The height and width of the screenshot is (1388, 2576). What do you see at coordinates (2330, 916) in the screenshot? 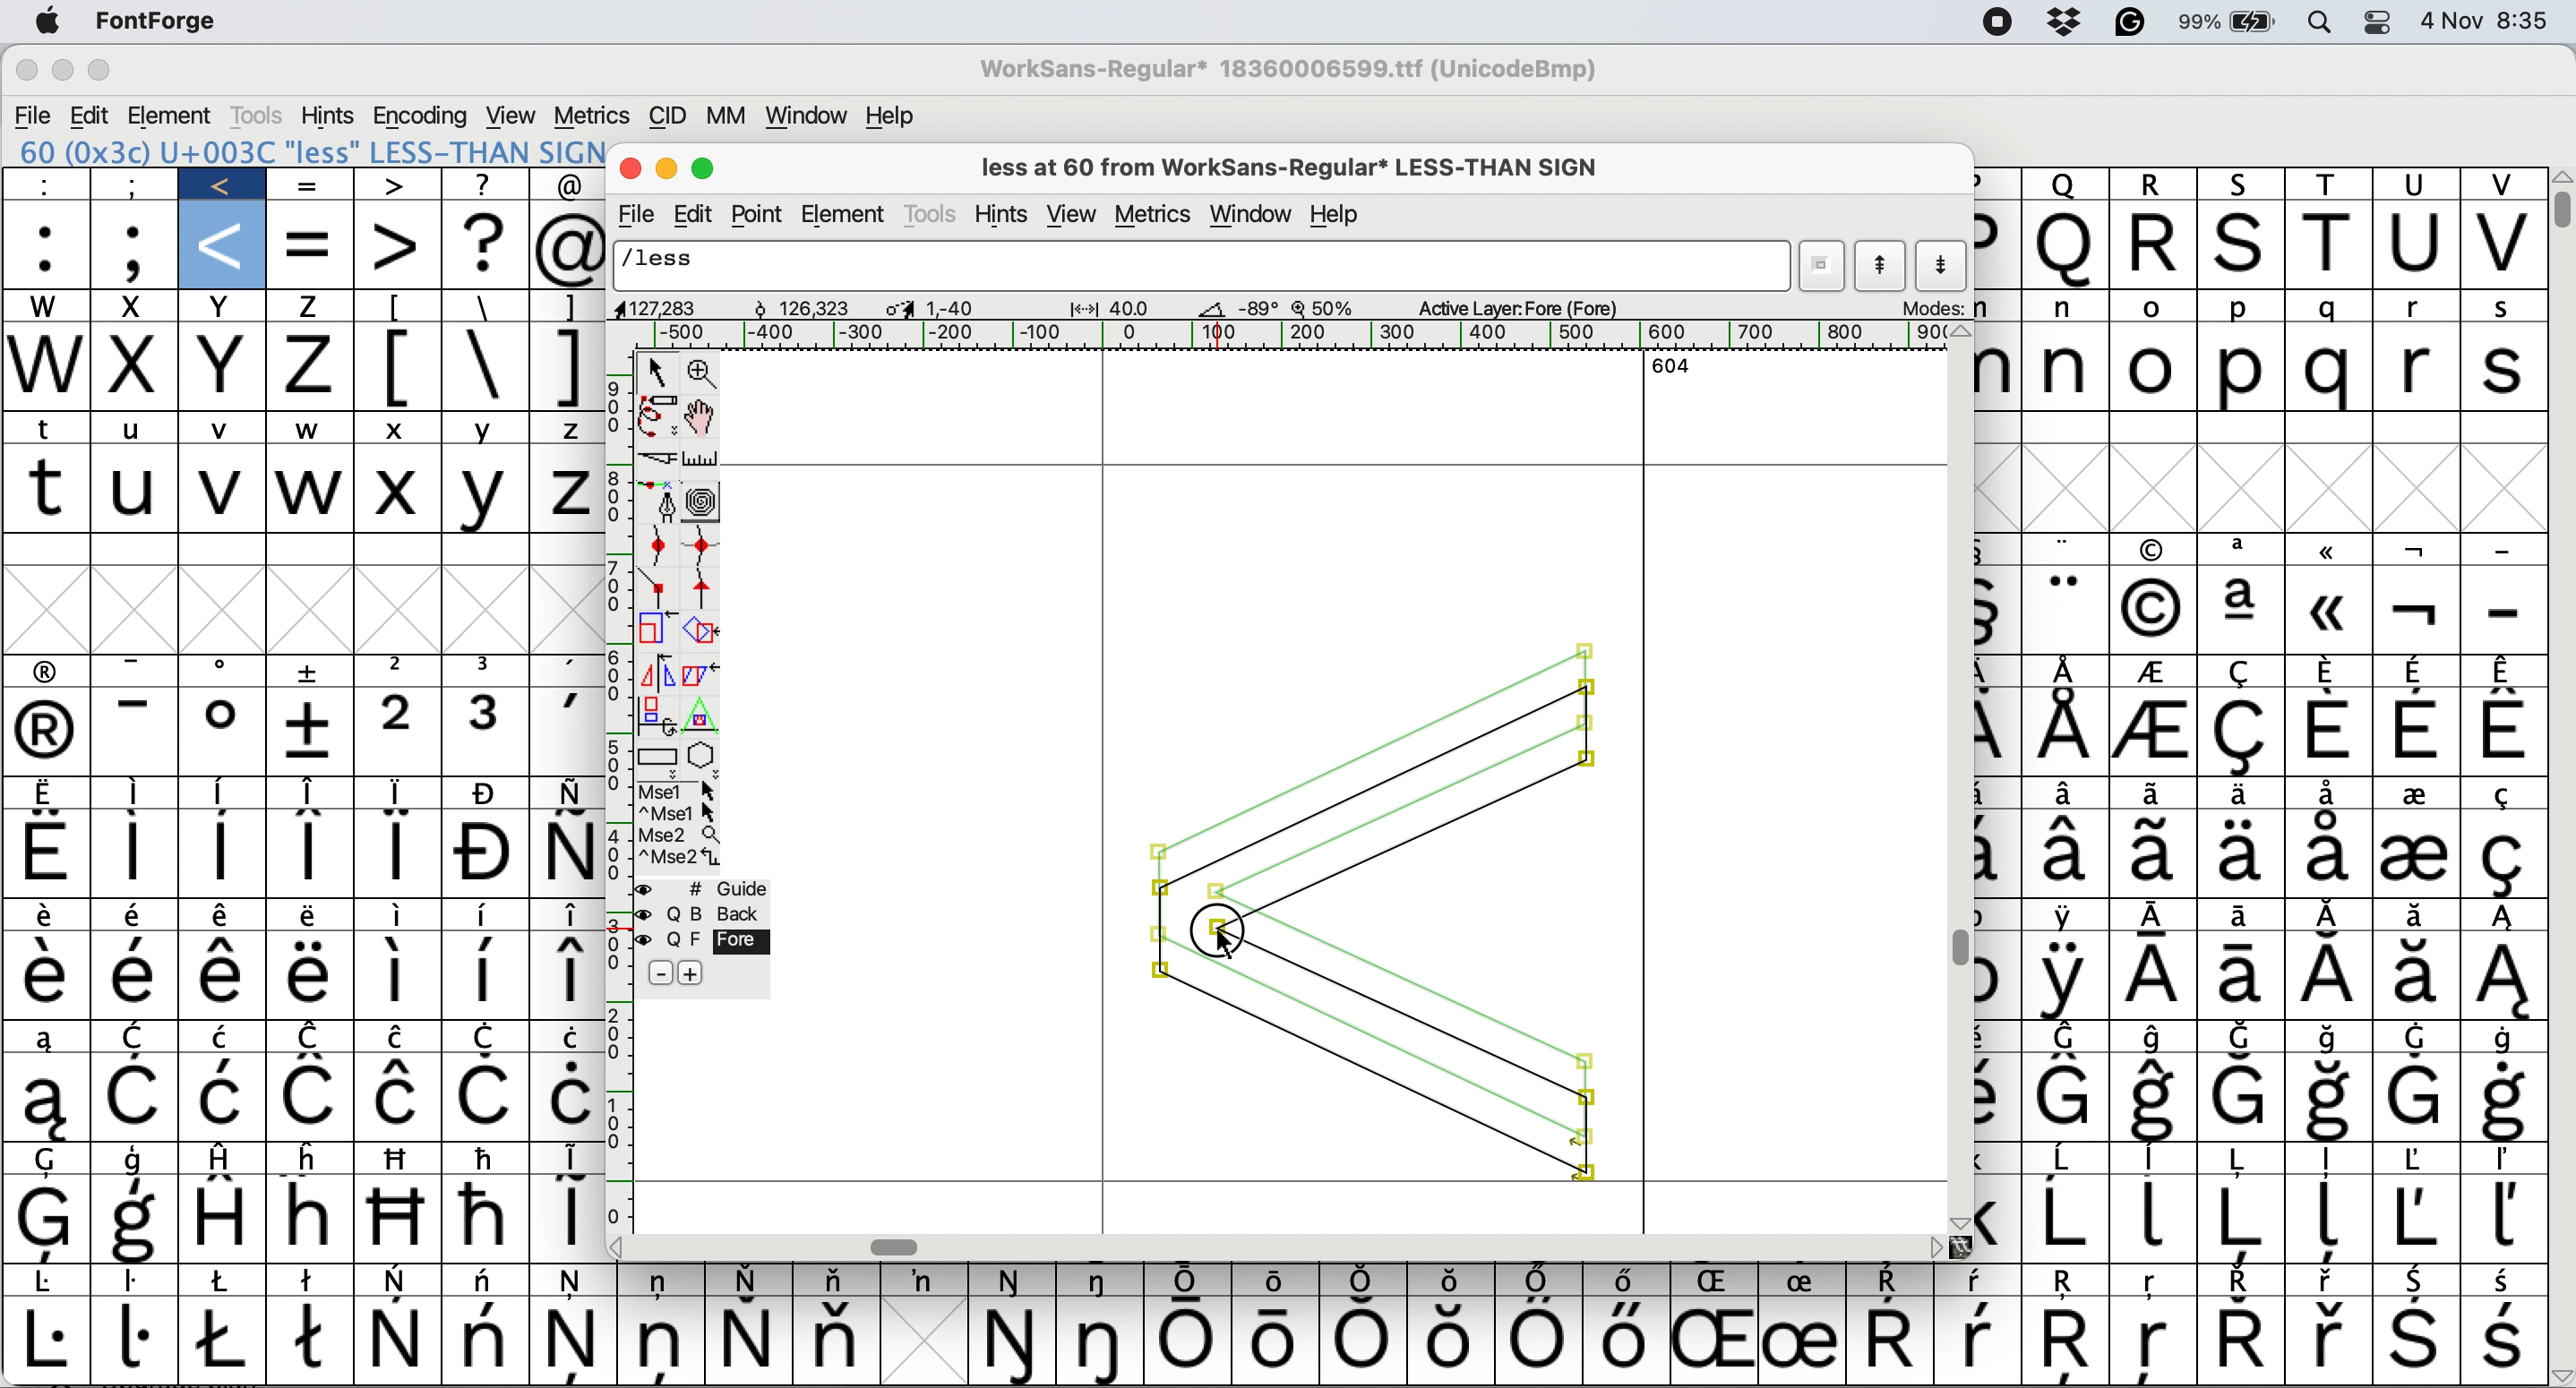
I see `Symbol` at bounding box center [2330, 916].